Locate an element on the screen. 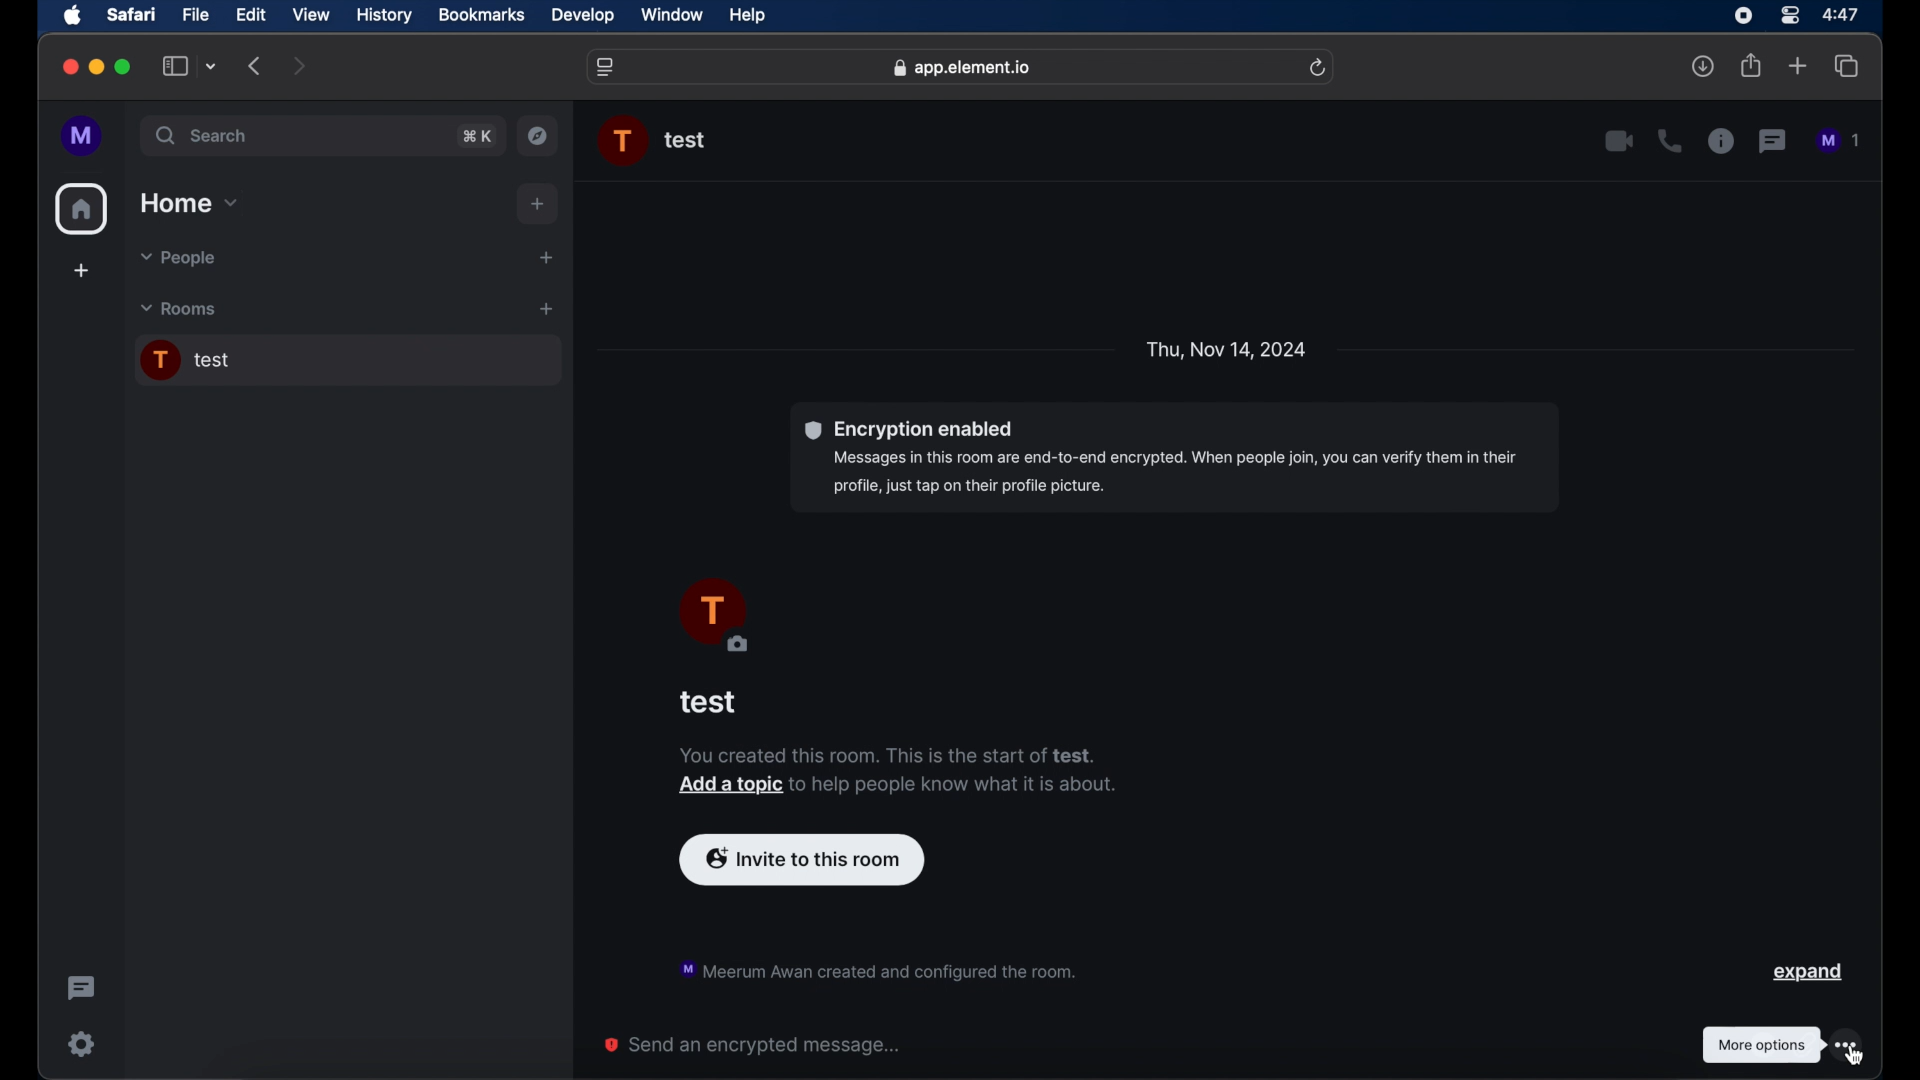 The height and width of the screenshot is (1080, 1920). notification is located at coordinates (898, 772).